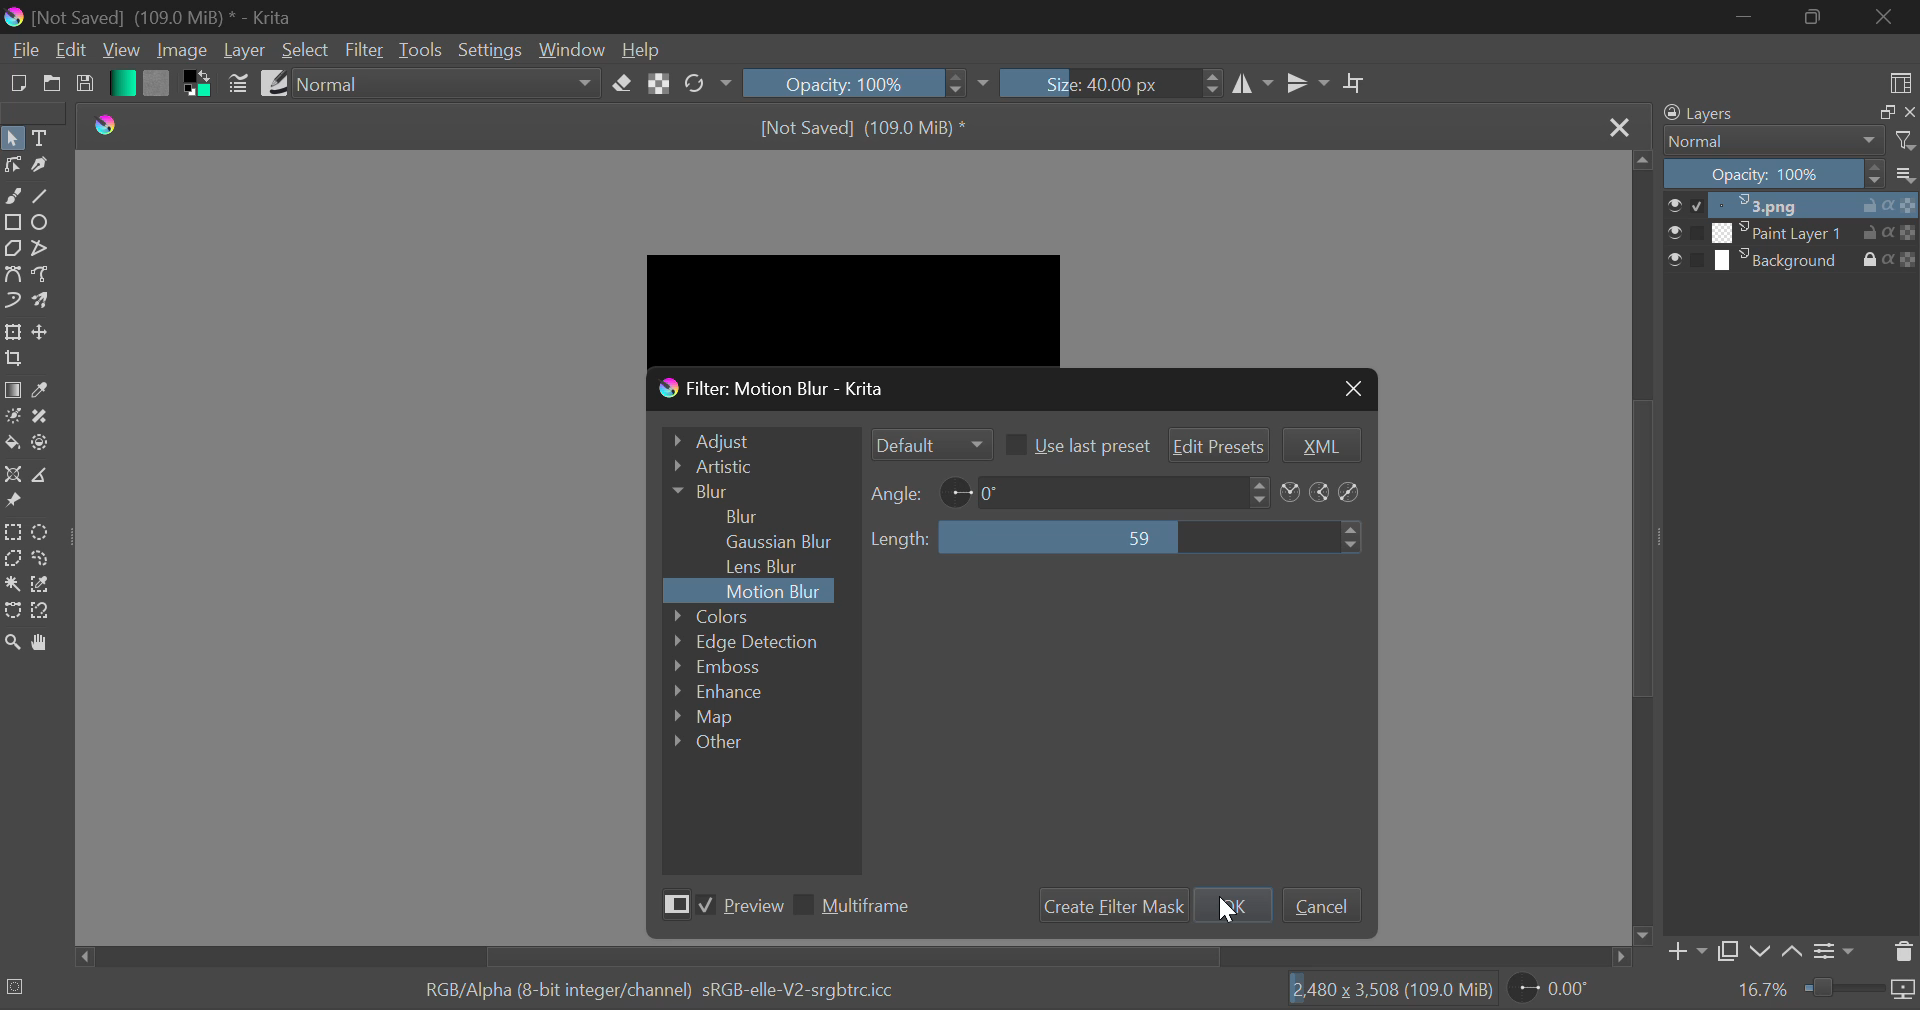 This screenshot has height=1010, width=1920. What do you see at coordinates (1793, 206) in the screenshot?
I see `3.png` at bounding box center [1793, 206].